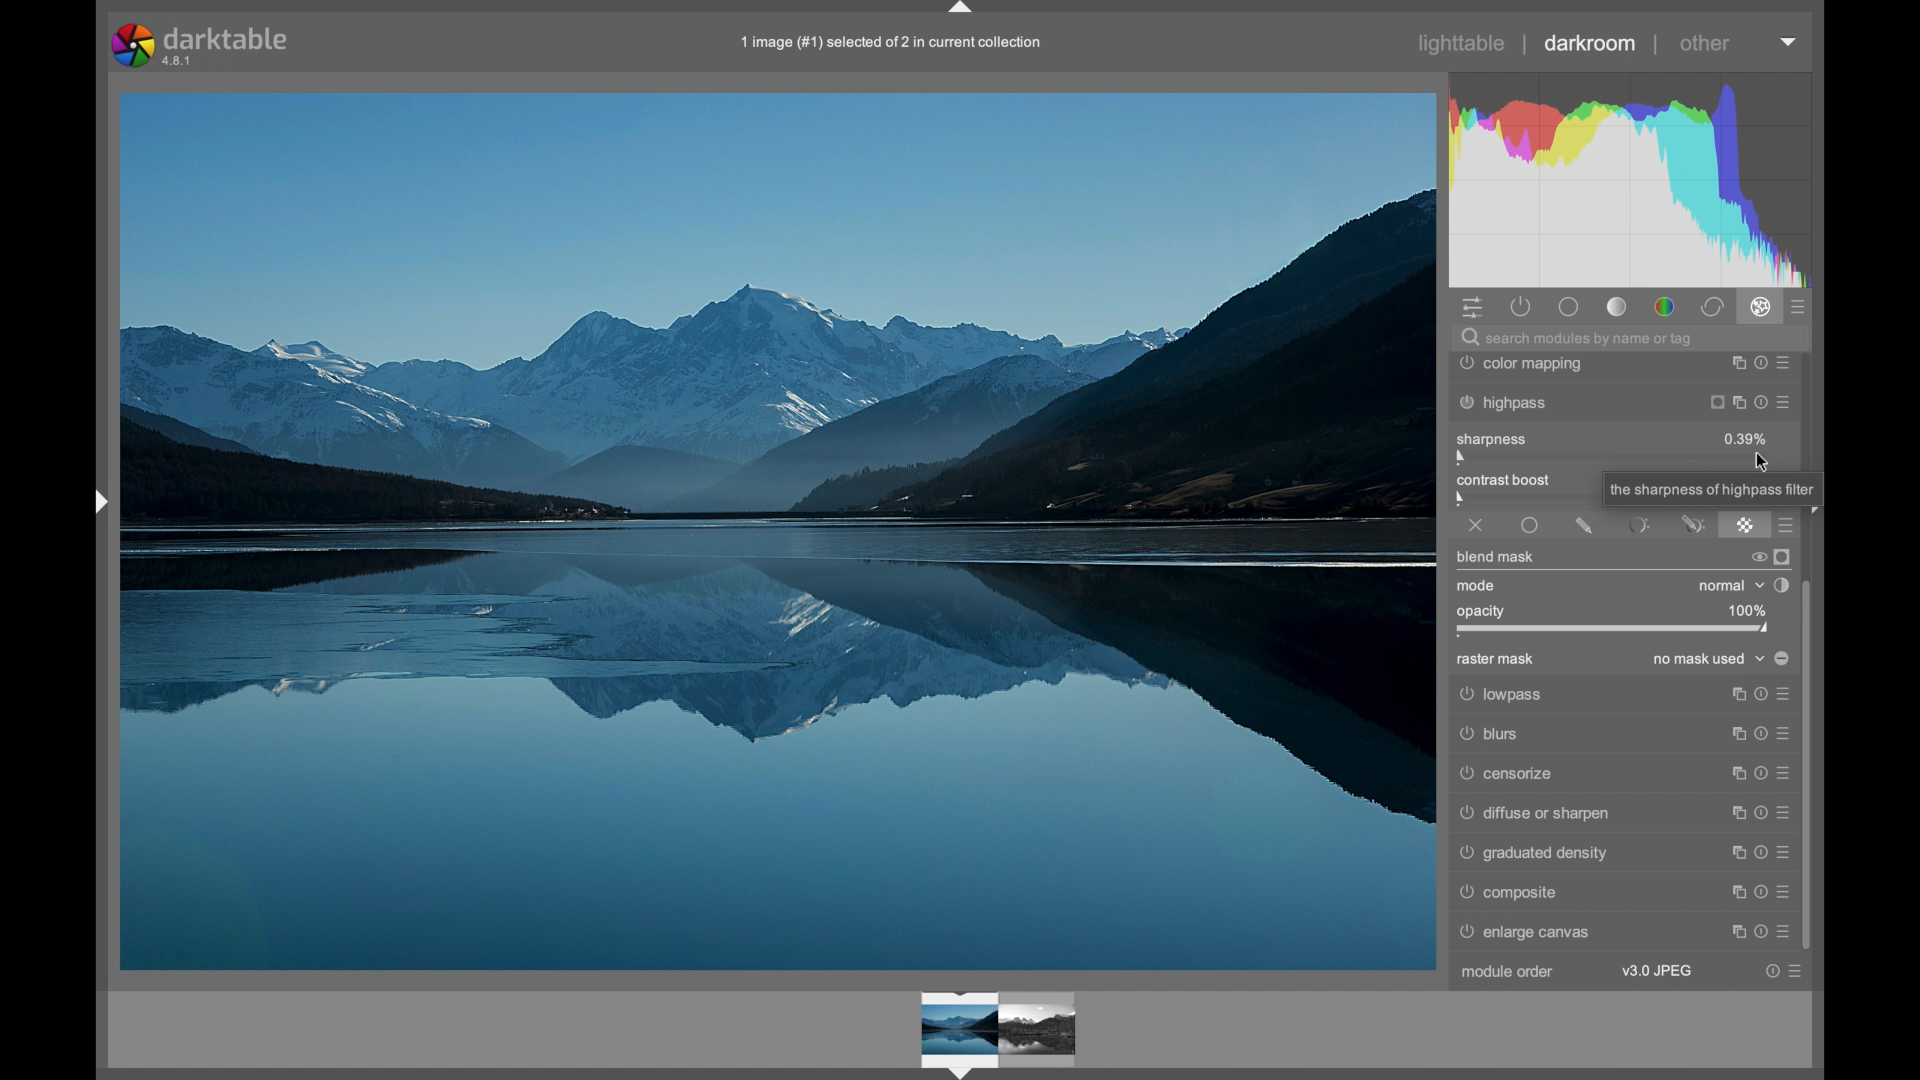 The image size is (1920, 1080). What do you see at coordinates (1760, 932) in the screenshot?
I see `more options` at bounding box center [1760, 932].